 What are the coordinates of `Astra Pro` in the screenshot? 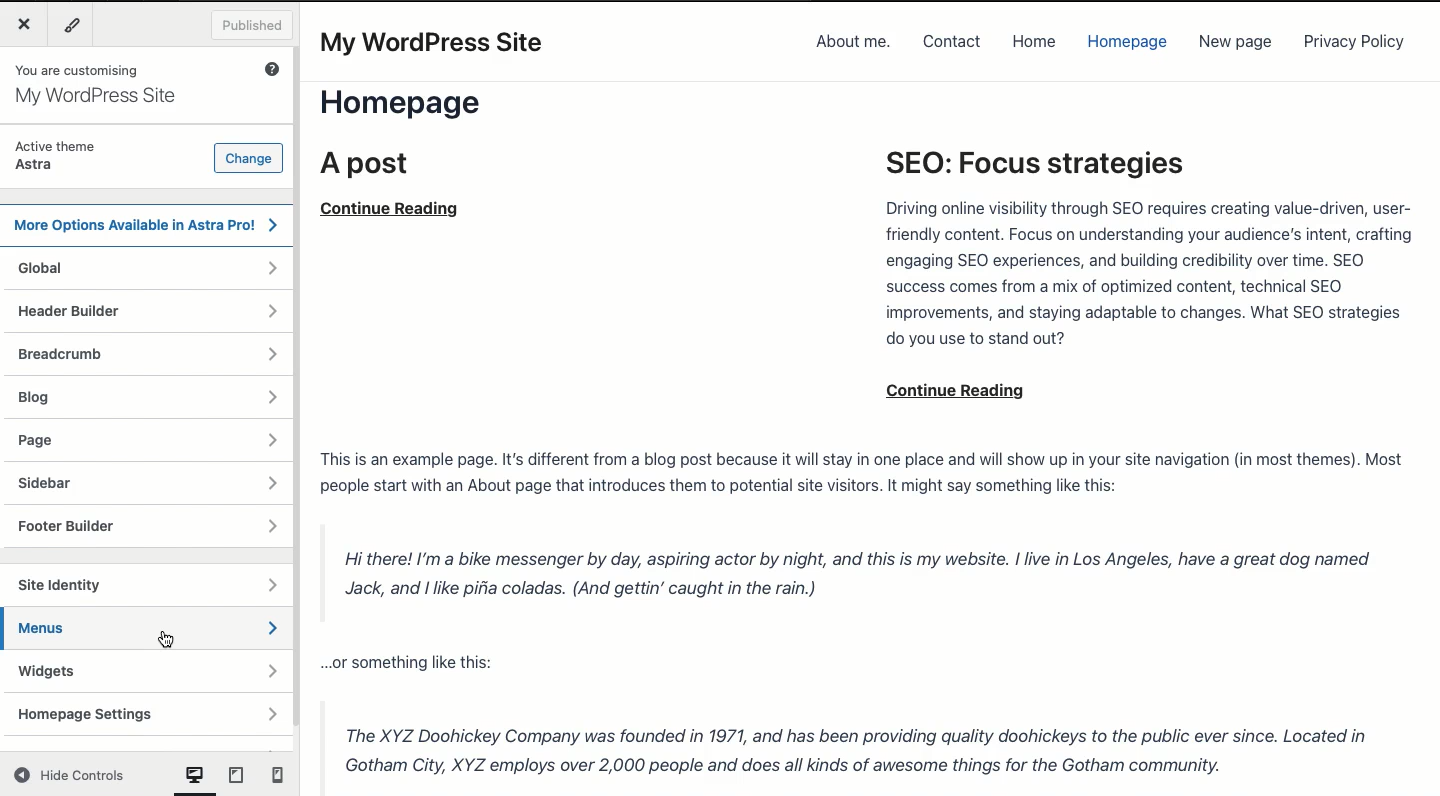 It's located at (145, 226).